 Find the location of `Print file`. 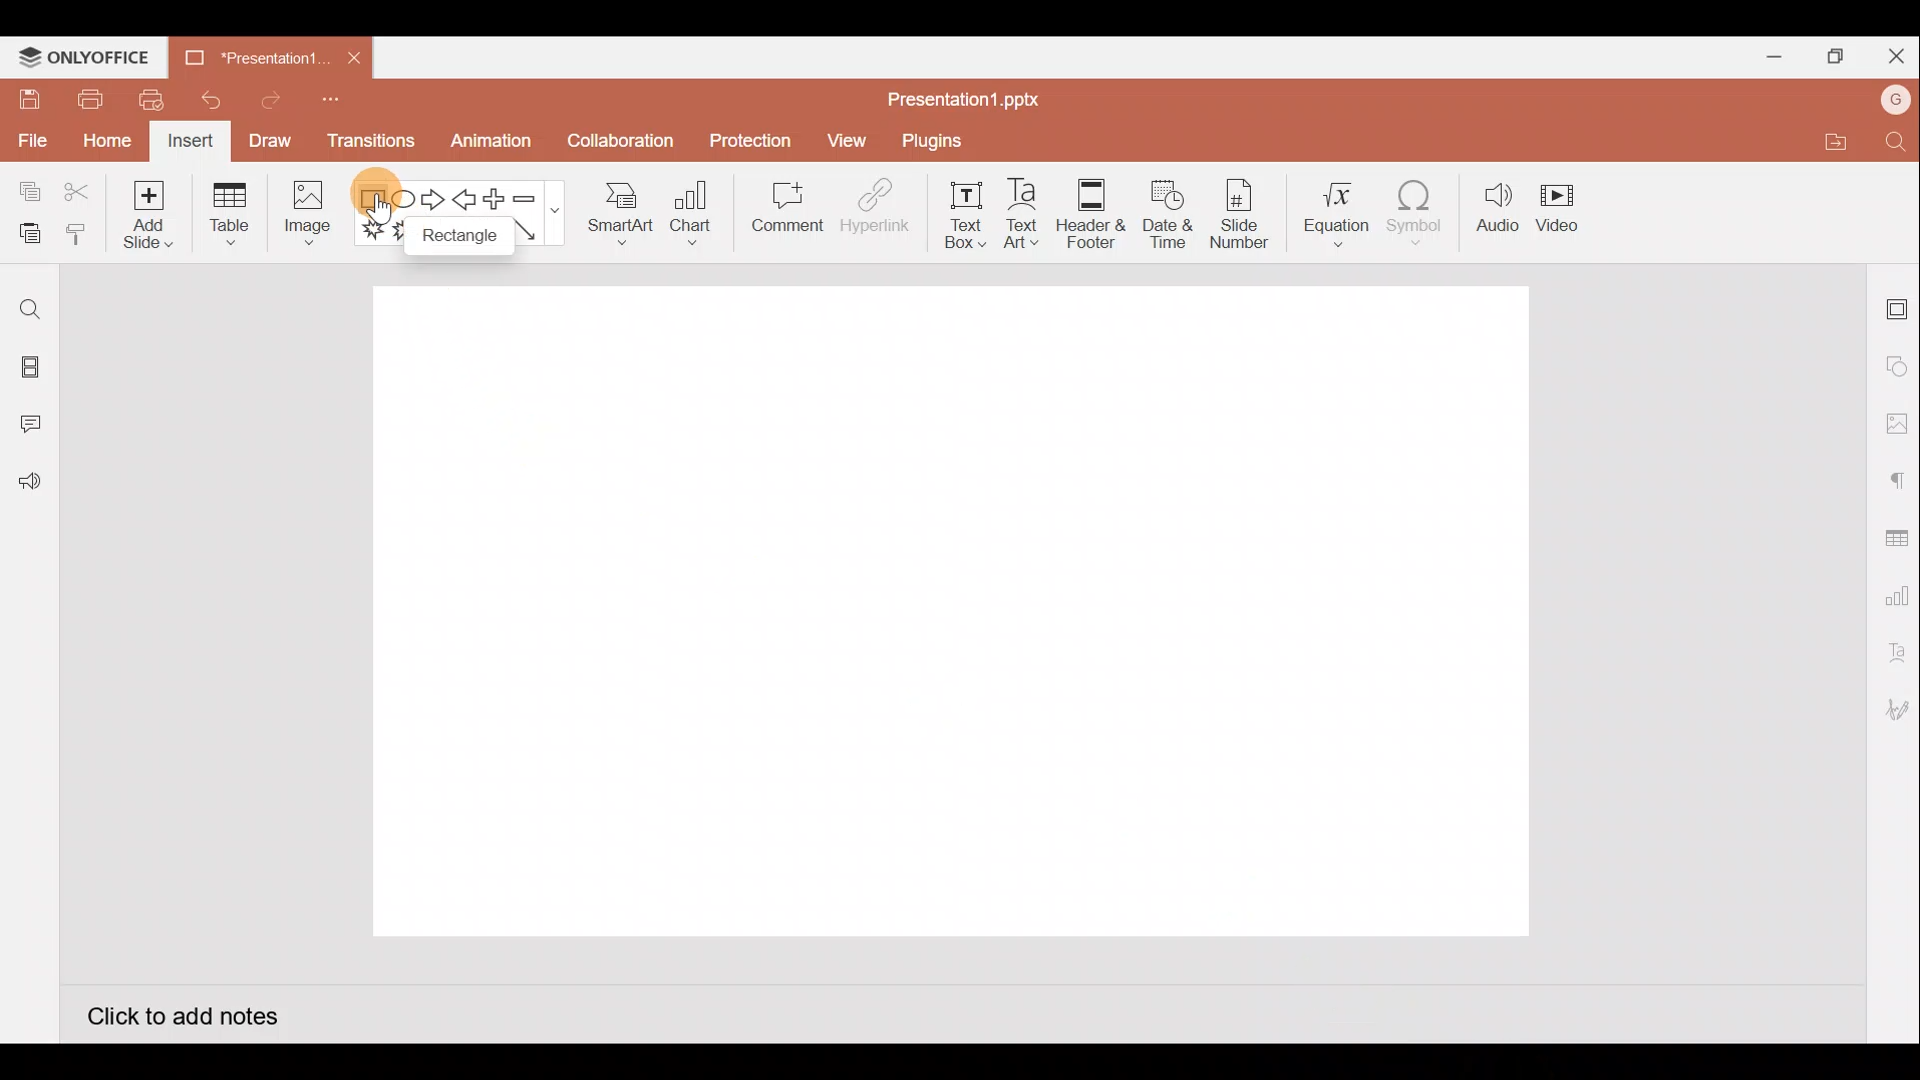

Print file is located at coordinates (88, 98).